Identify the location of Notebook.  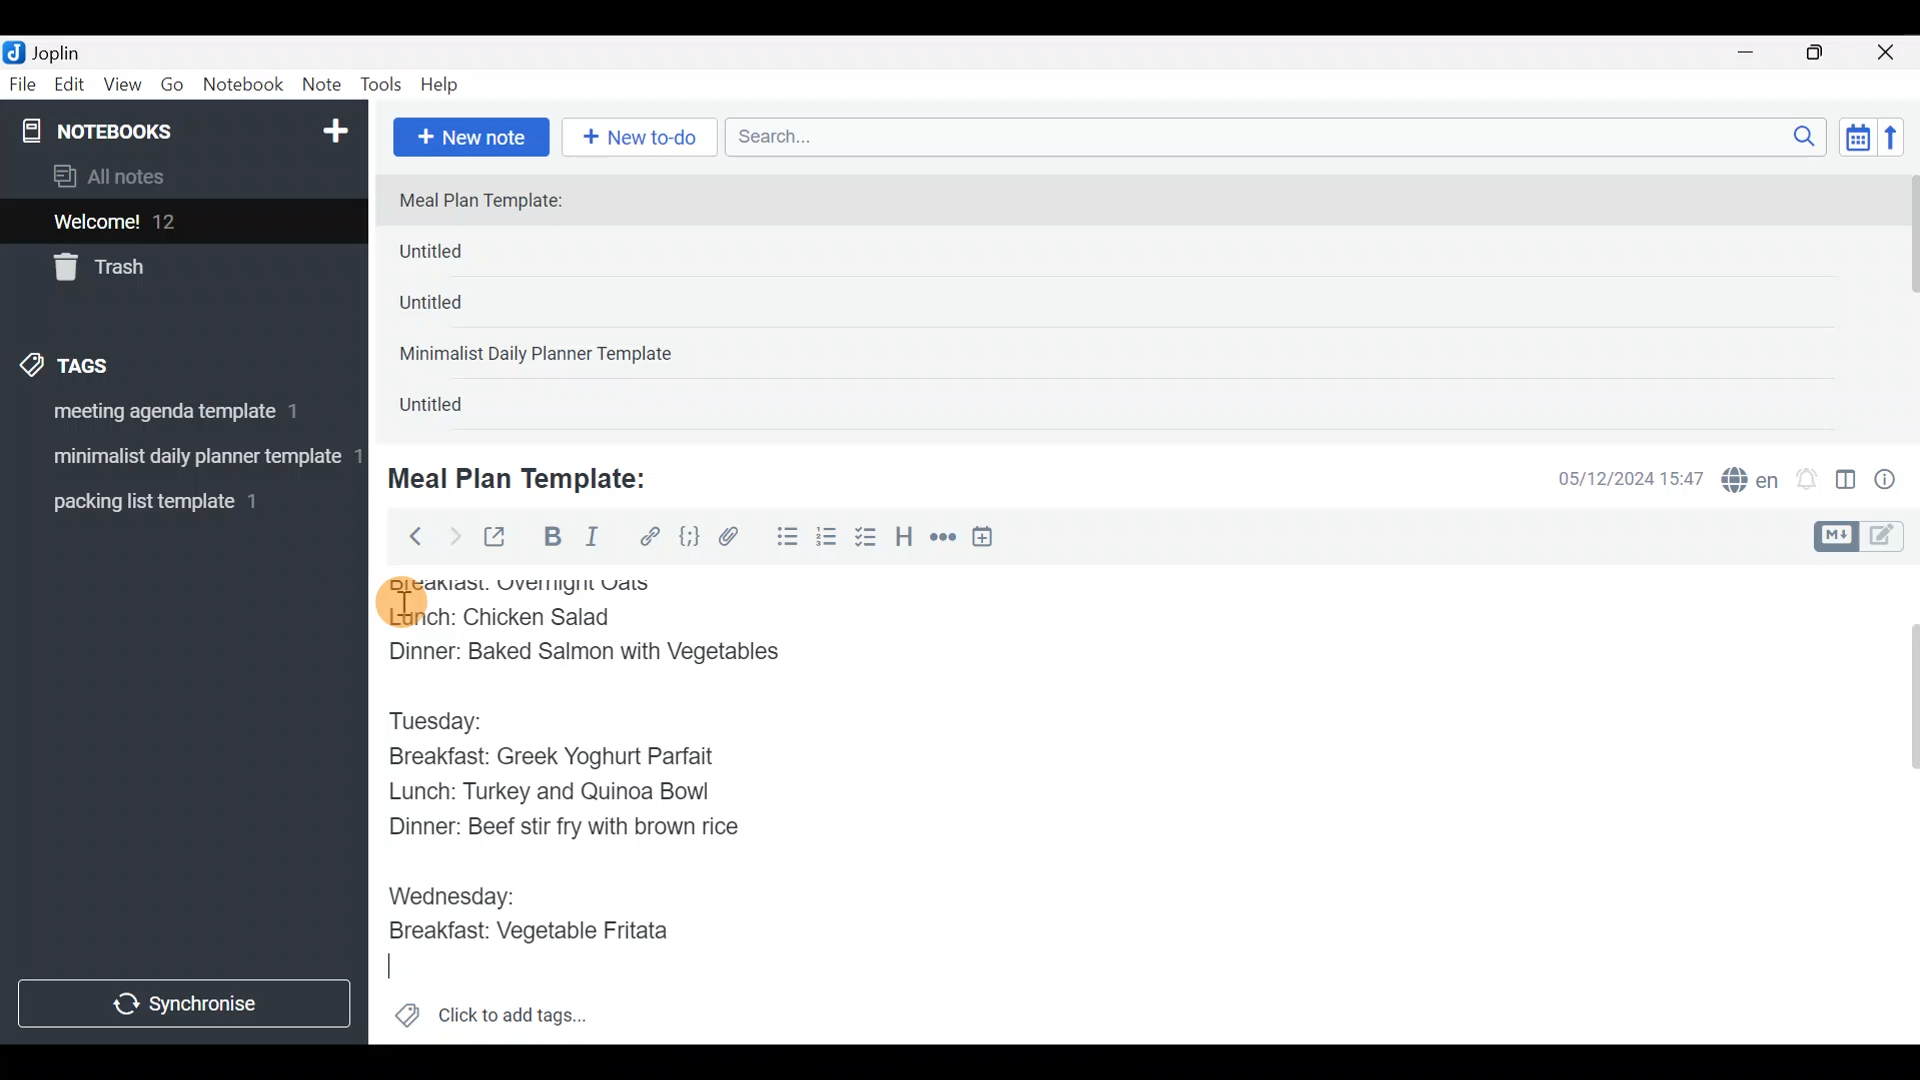
(244, 85).